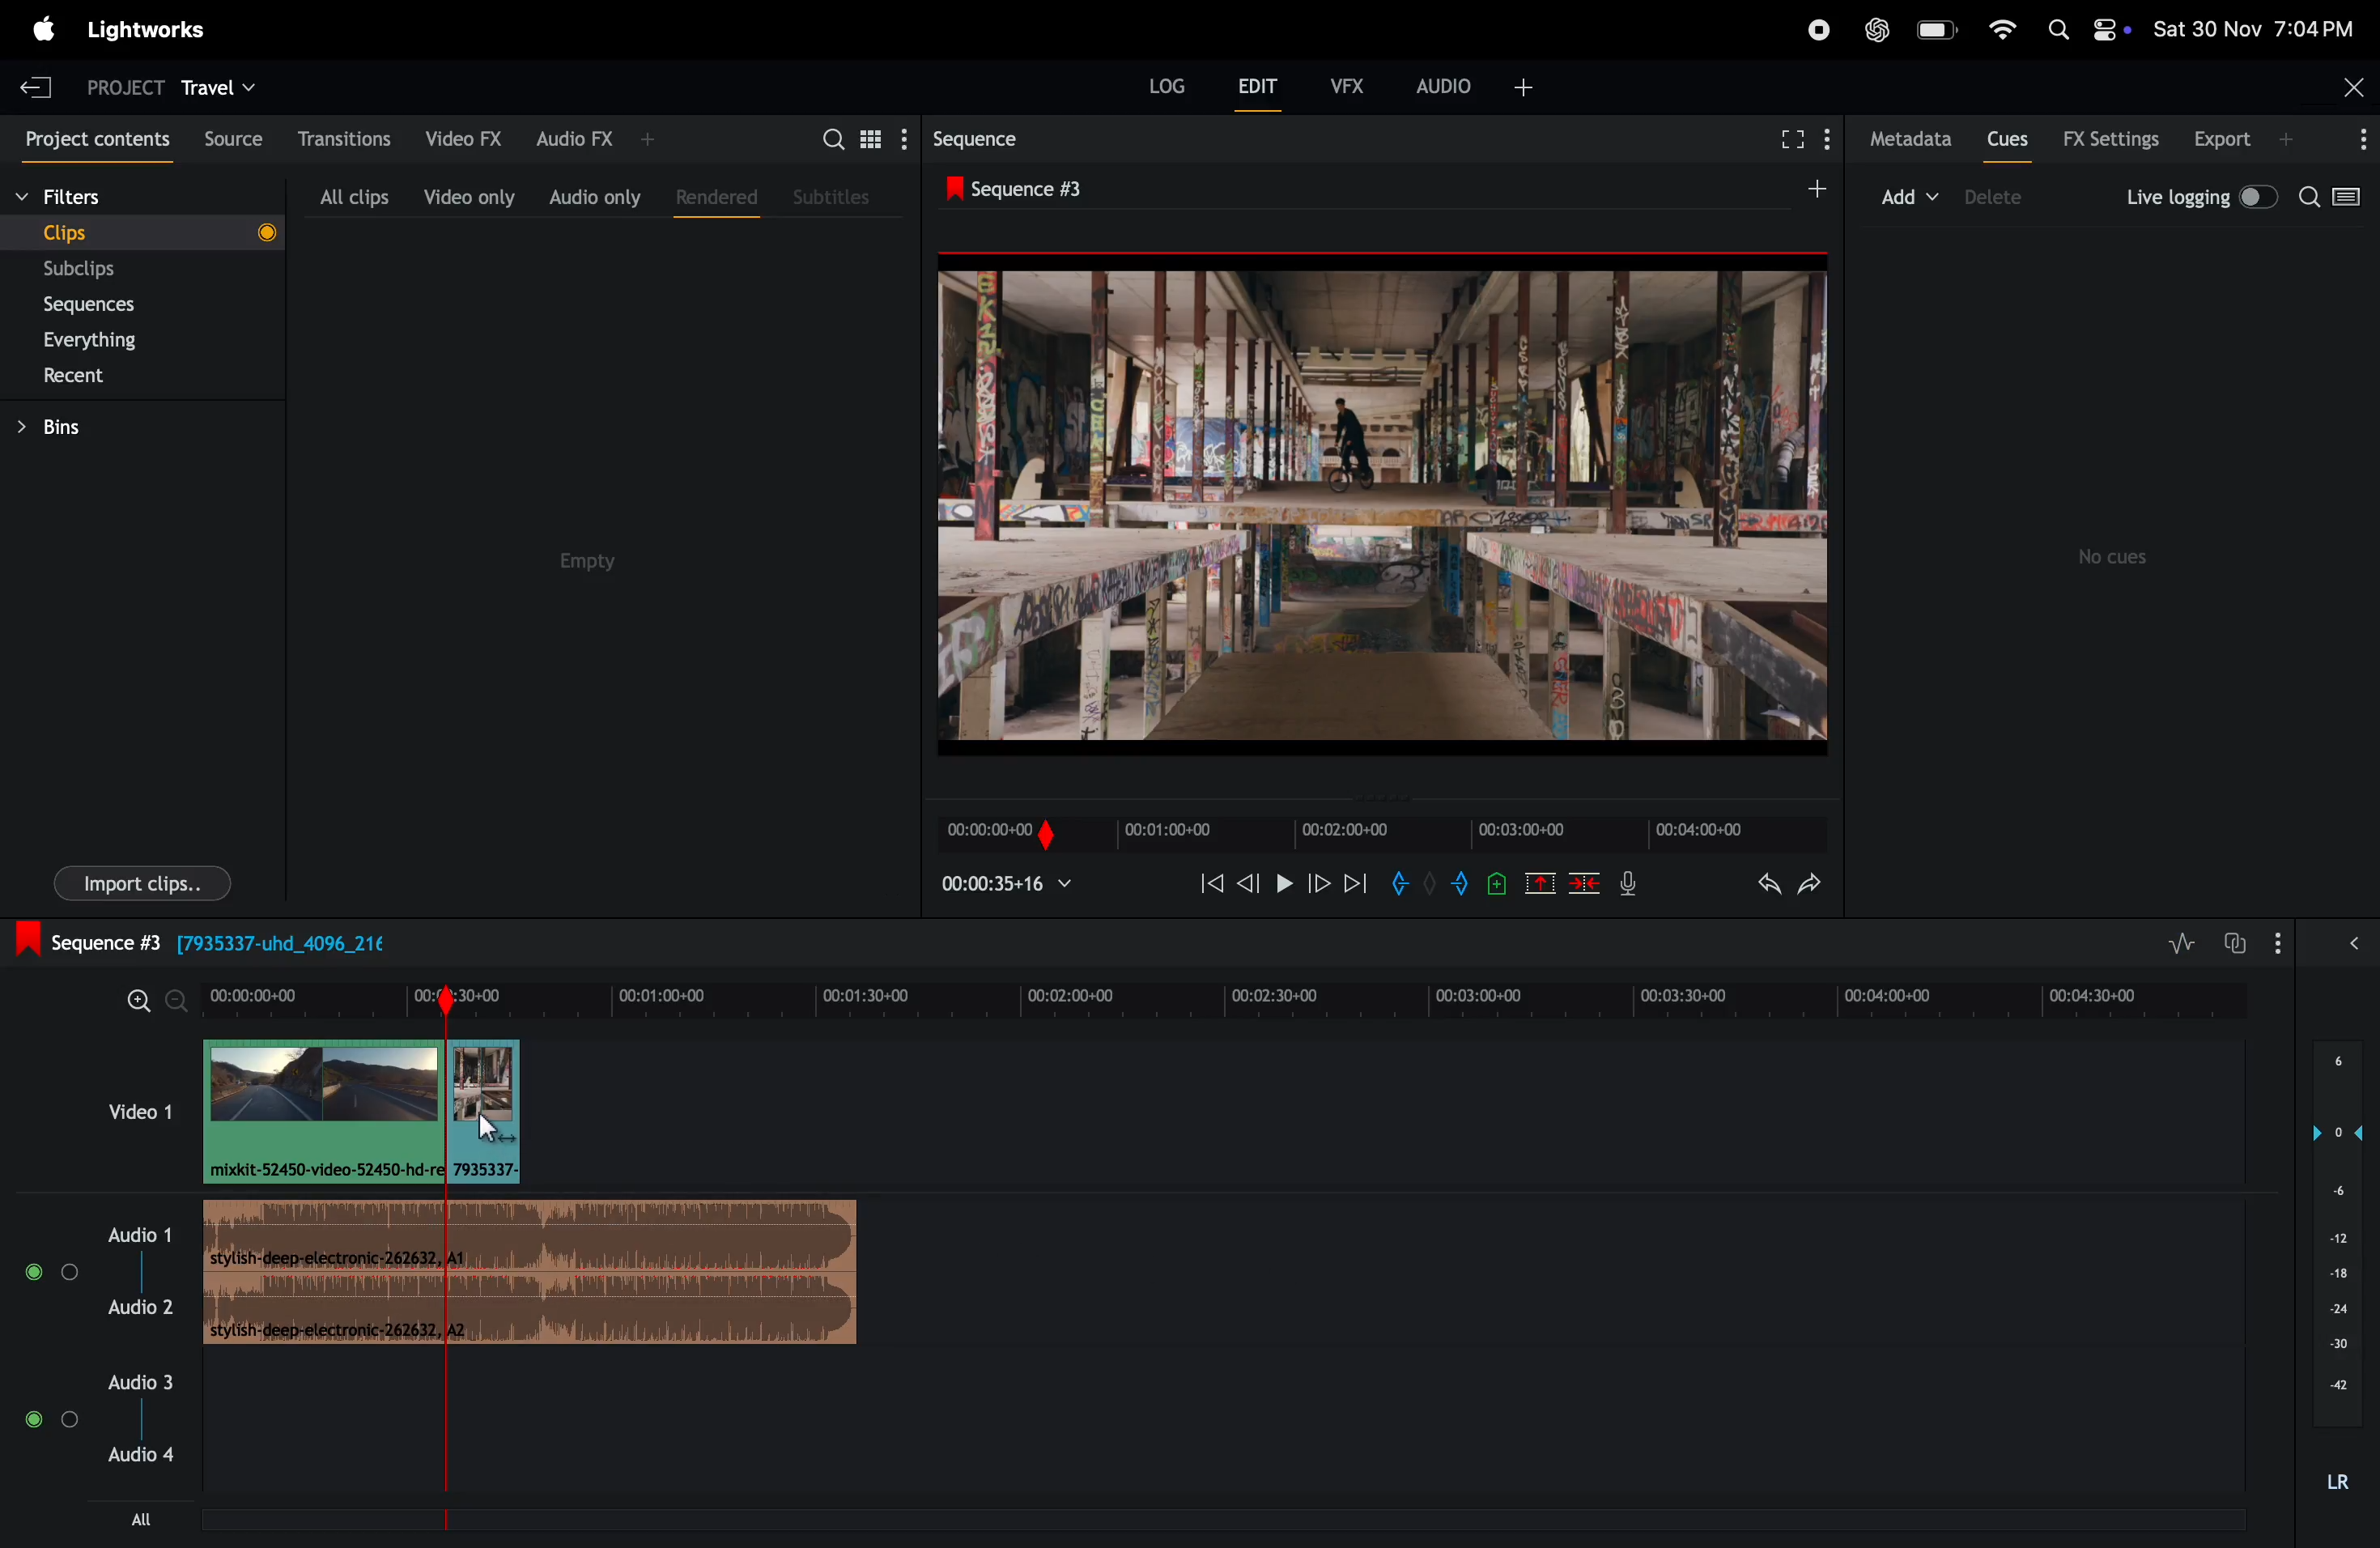  Describe the element at coordinates (45, 27) in the screenshot. I see `apple menu` at that location.